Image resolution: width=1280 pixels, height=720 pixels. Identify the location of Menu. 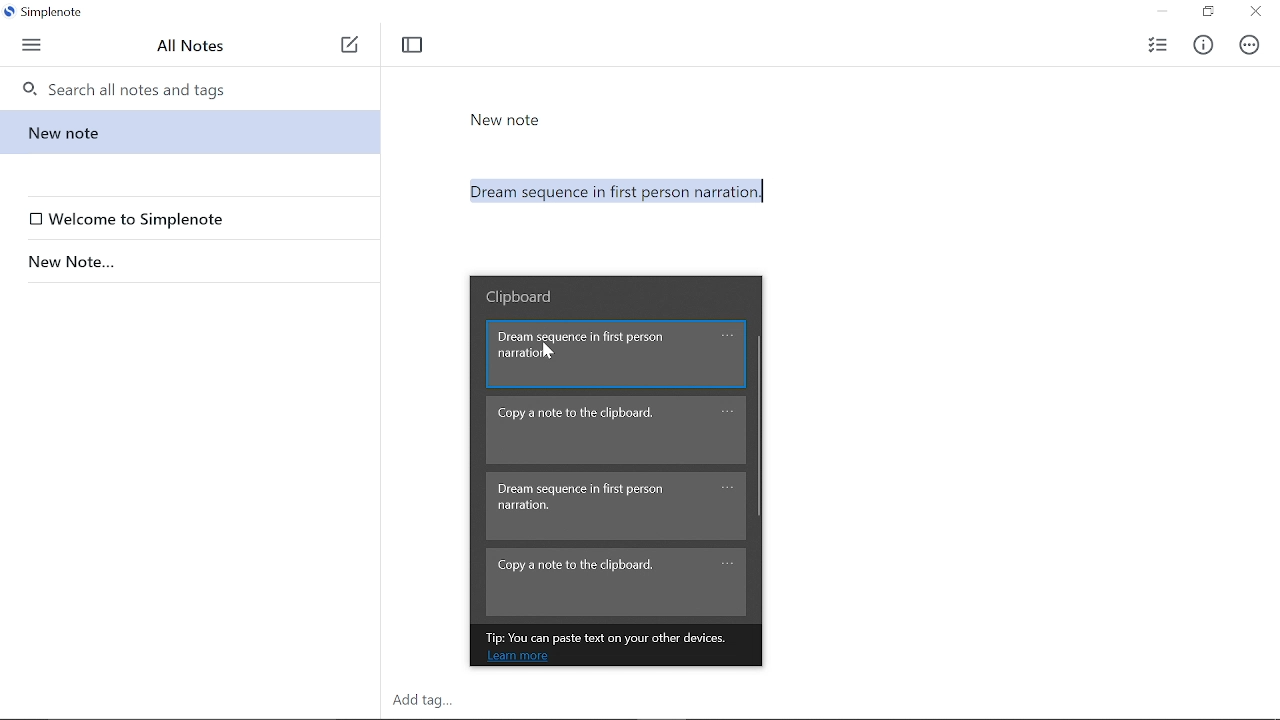
(33, 43).